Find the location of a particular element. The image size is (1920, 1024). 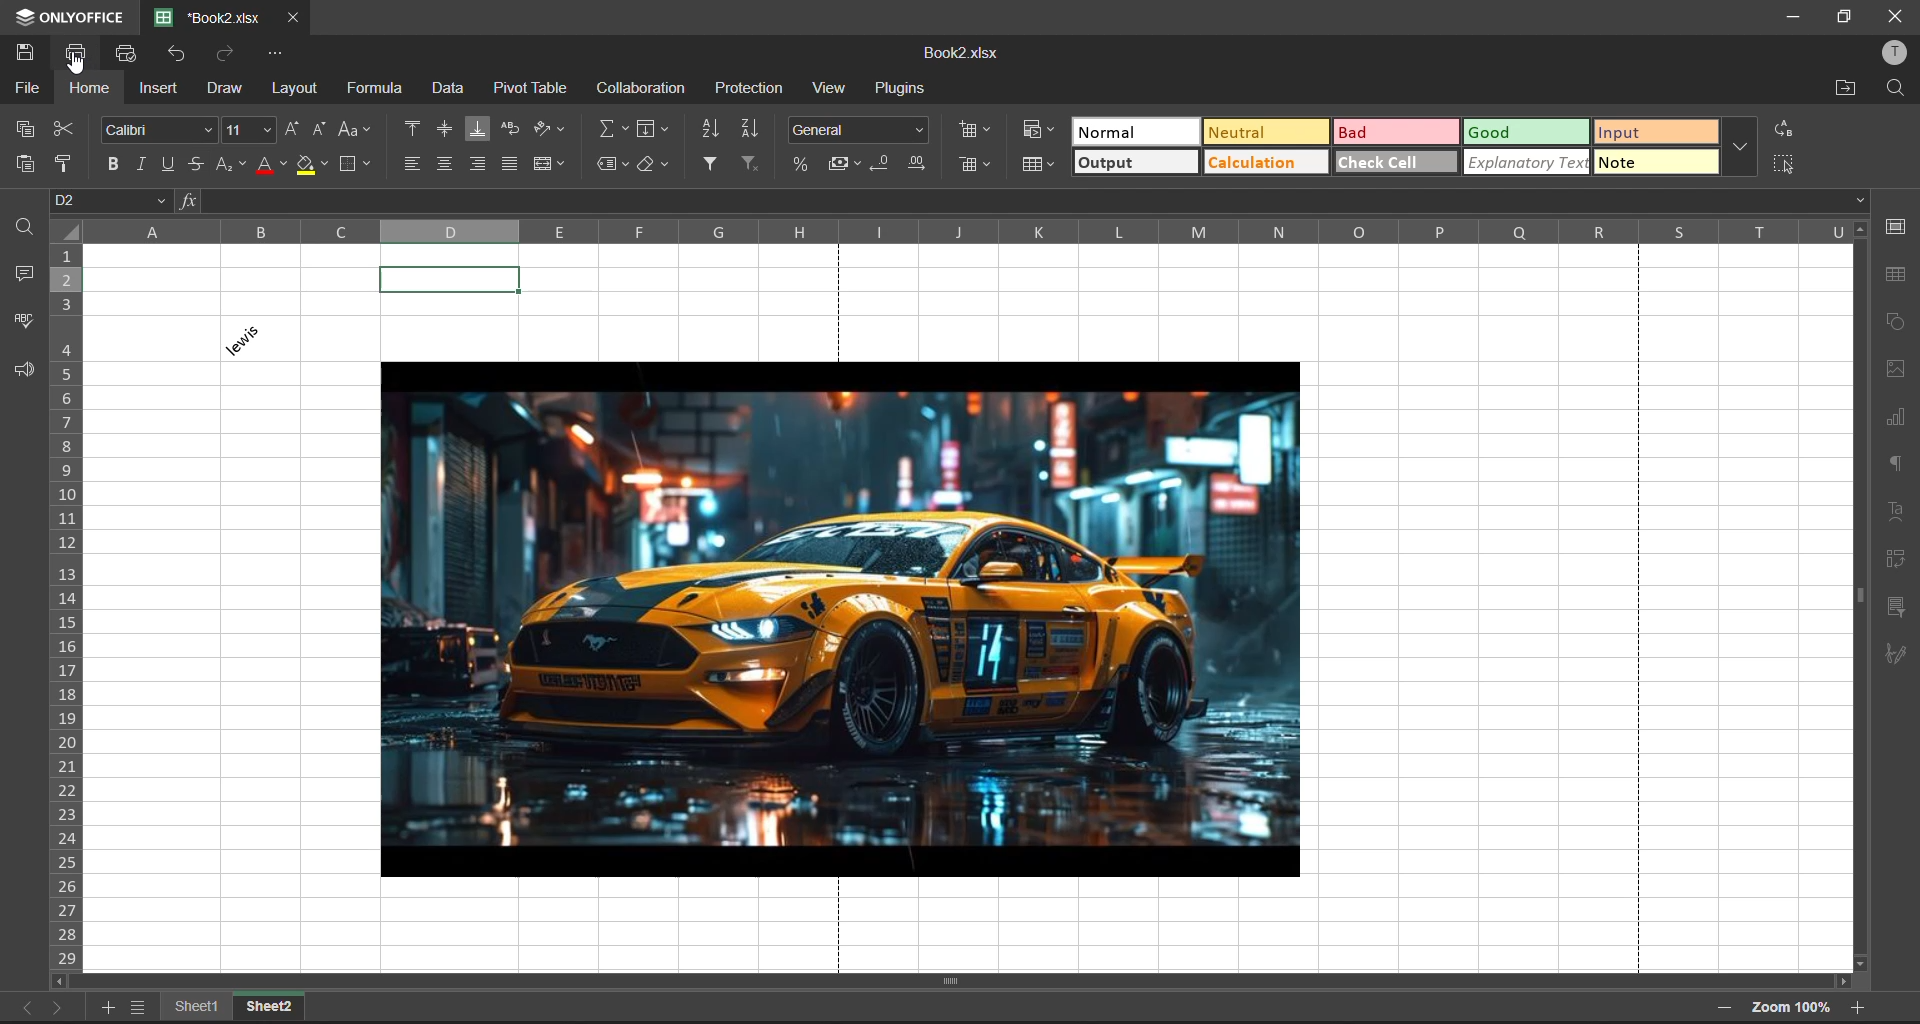

filter is located at coordinates (712, 162).